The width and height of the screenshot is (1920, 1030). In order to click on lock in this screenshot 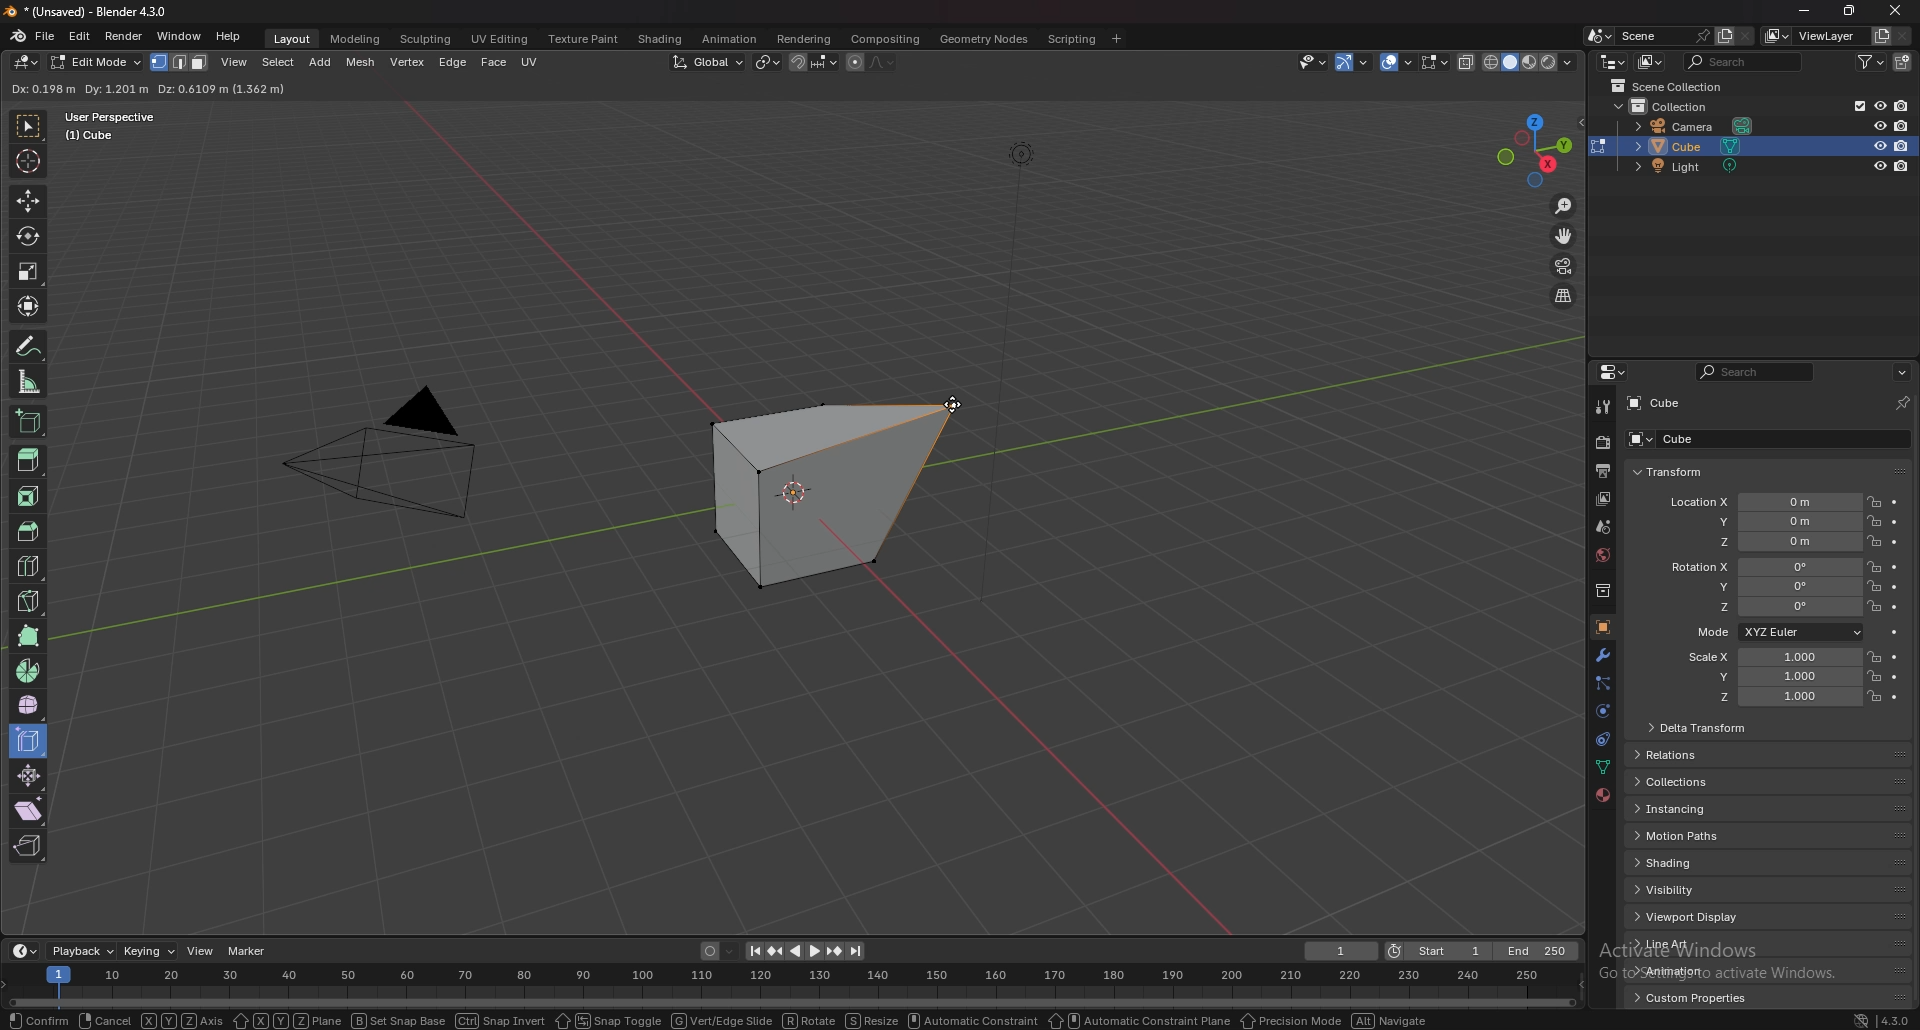, I will do `click(1875, 696)`.